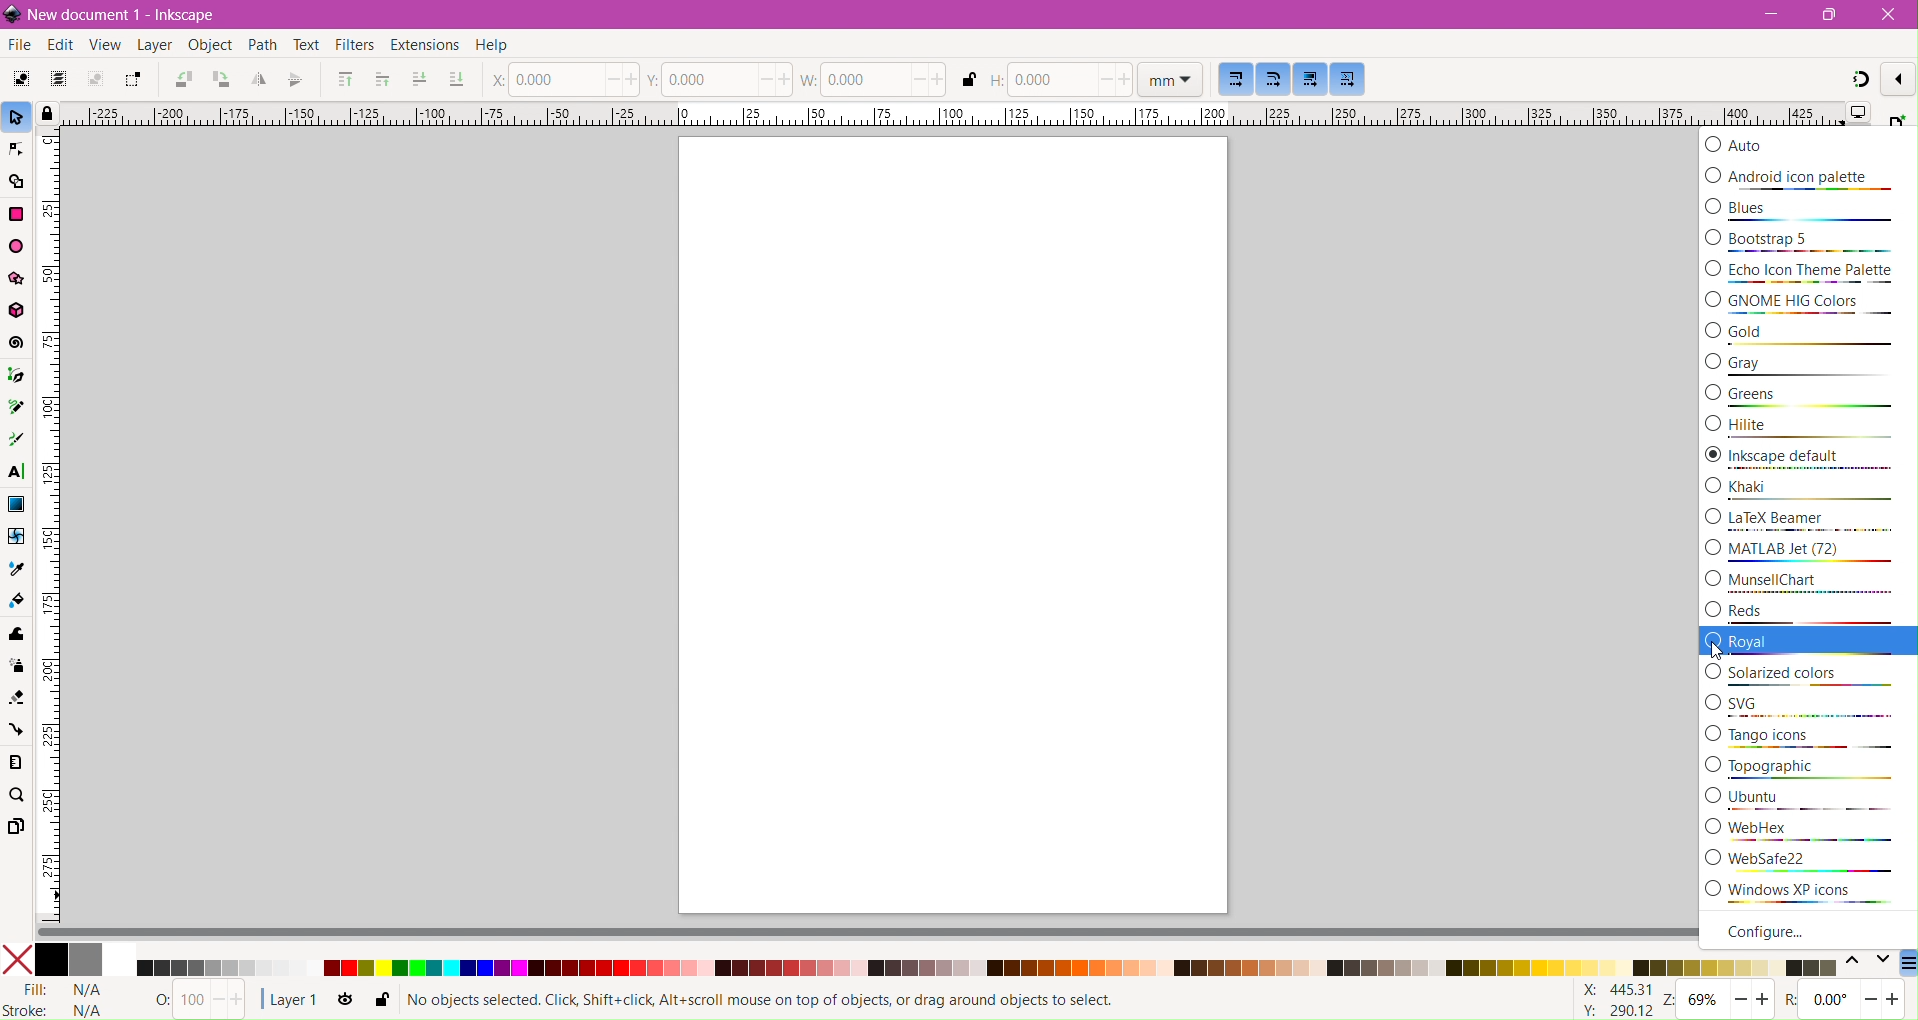  What do you see at coordinates (62, 1009) in the screenshot?
I see `stroke` at bounding box center [62, 1009].